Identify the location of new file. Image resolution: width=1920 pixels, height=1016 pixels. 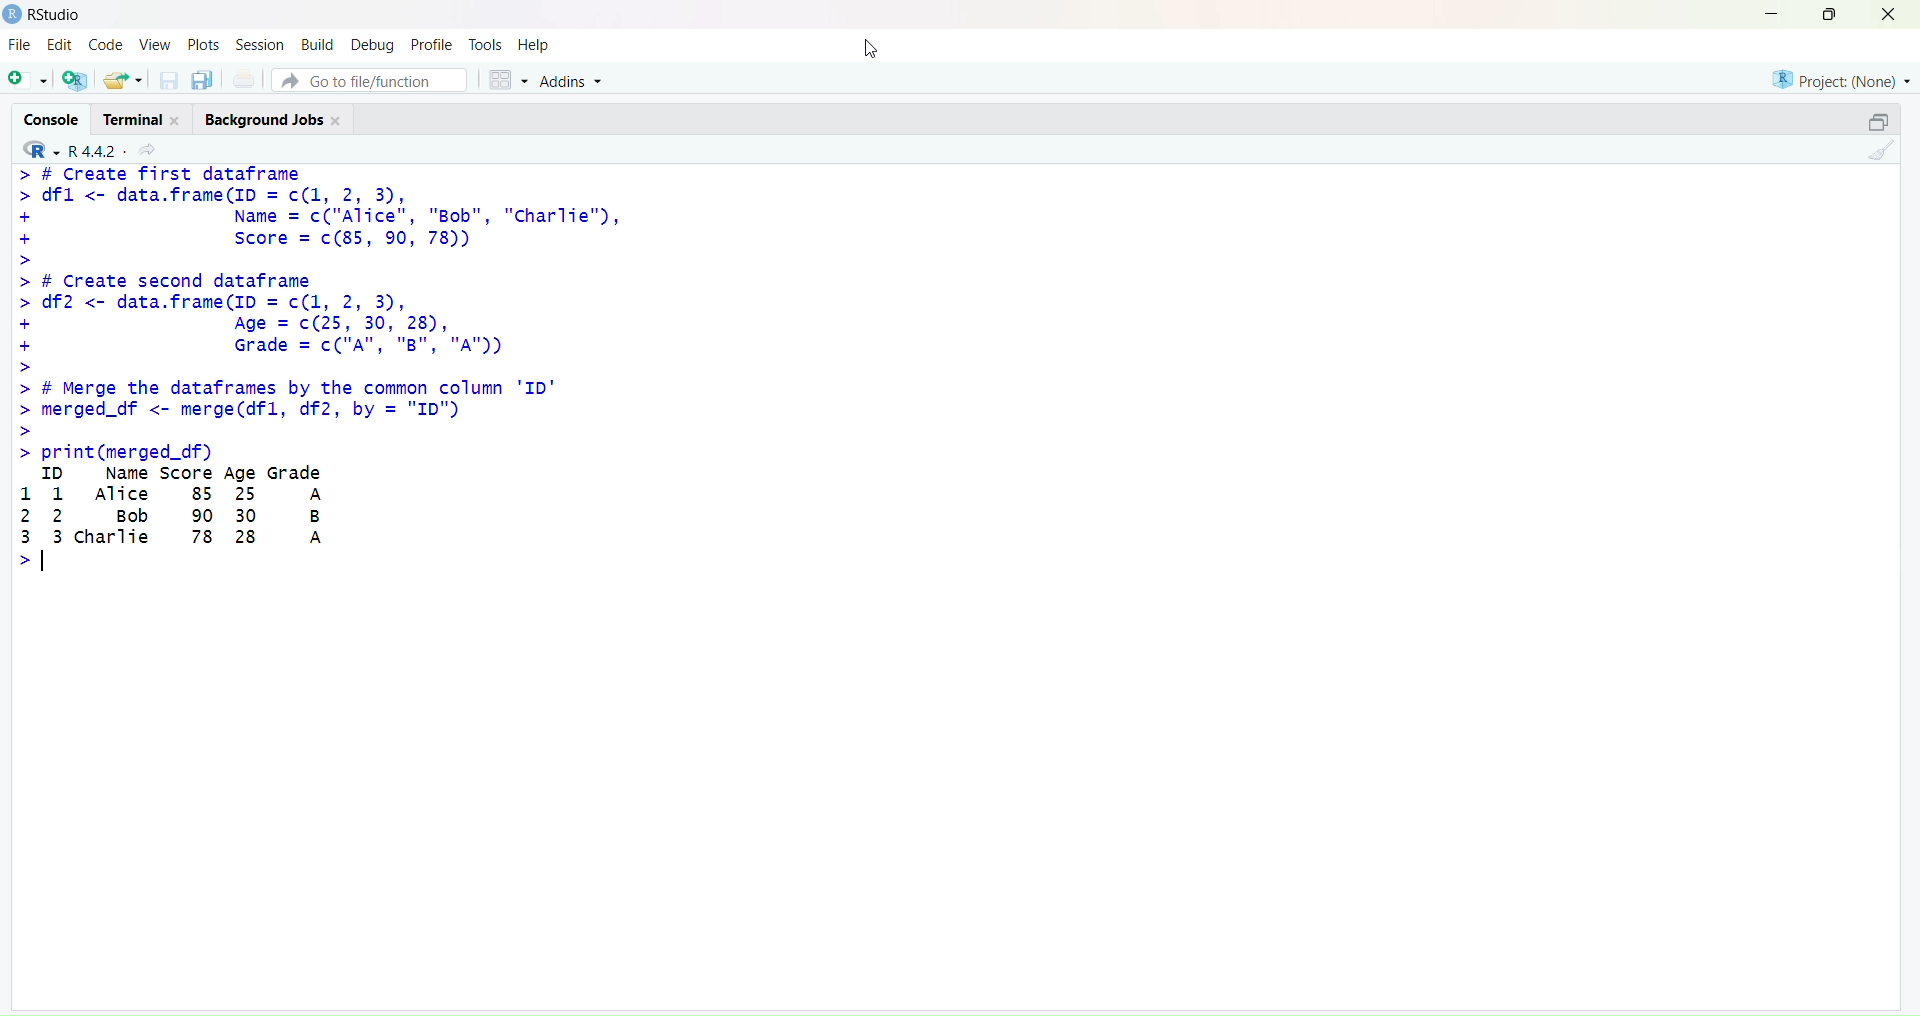
(25, 77).